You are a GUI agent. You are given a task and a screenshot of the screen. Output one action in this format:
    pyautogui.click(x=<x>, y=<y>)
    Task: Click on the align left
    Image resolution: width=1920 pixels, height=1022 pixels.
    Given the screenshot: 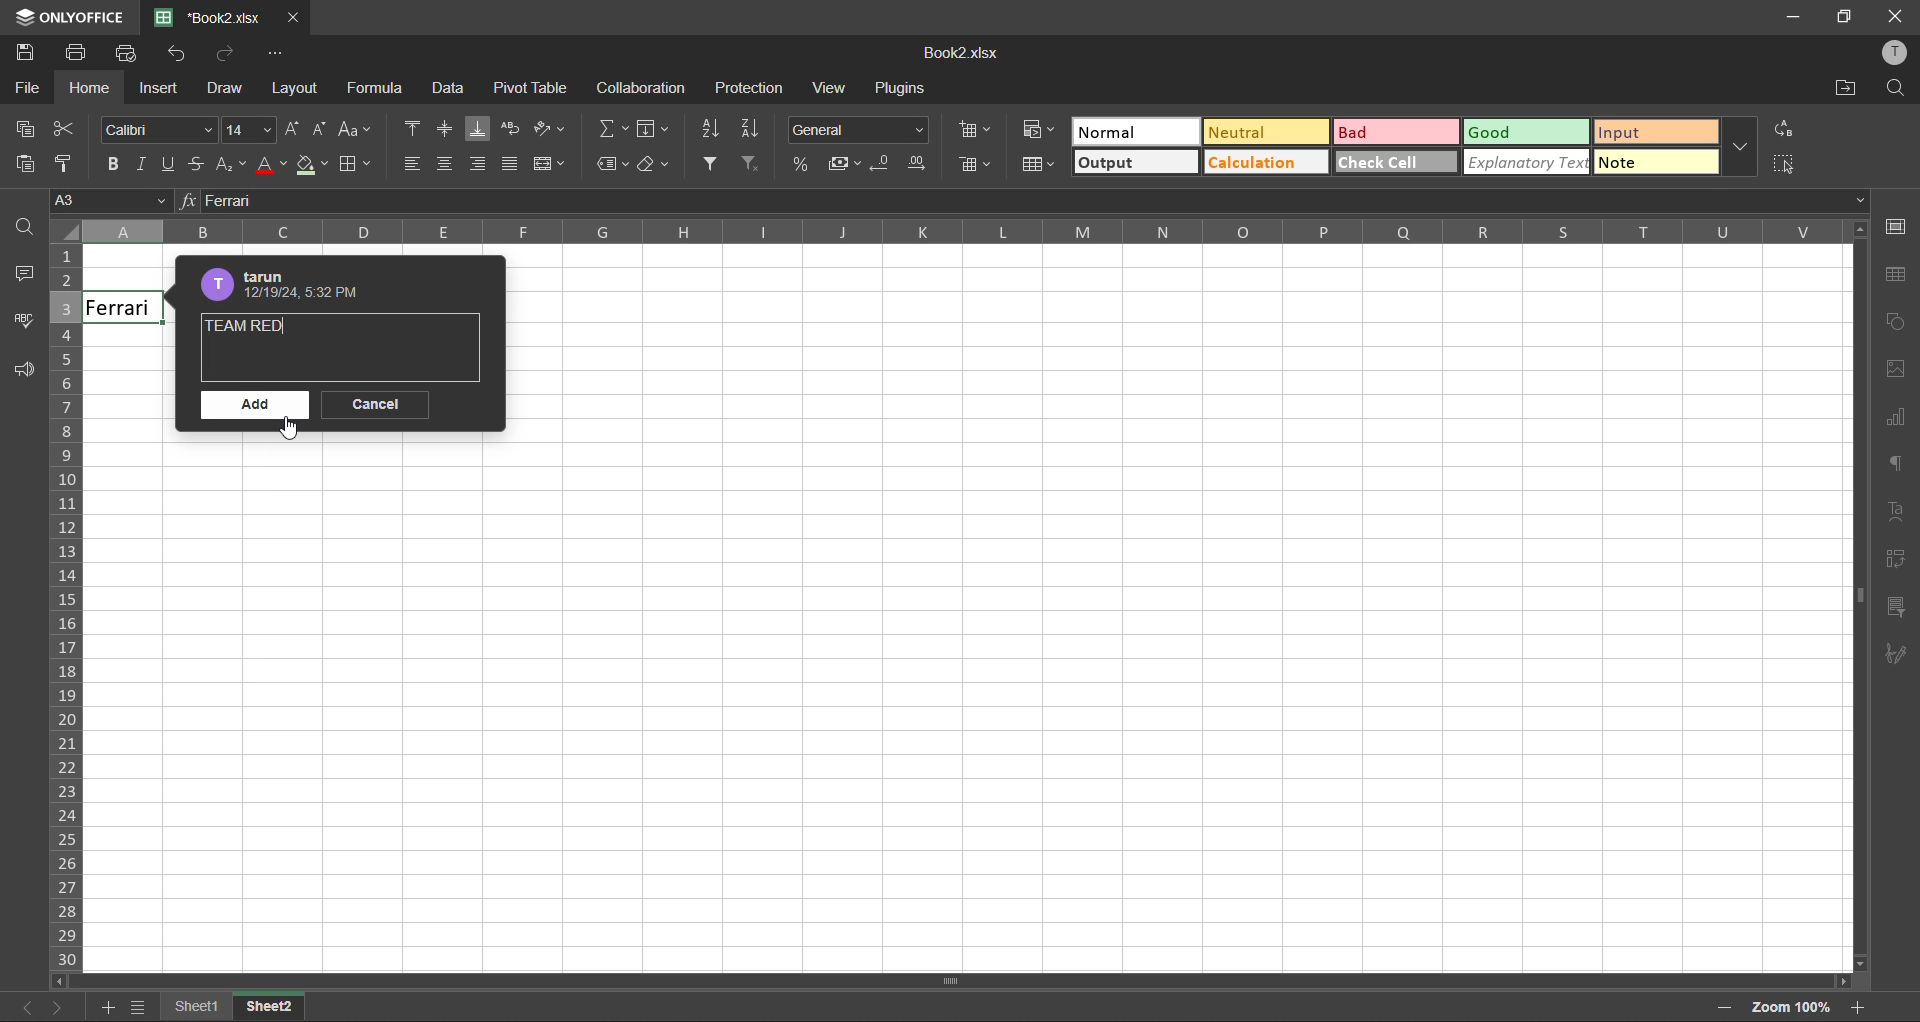 What is the action you would take?
    pyautogui.click(x=413, y=164)
    